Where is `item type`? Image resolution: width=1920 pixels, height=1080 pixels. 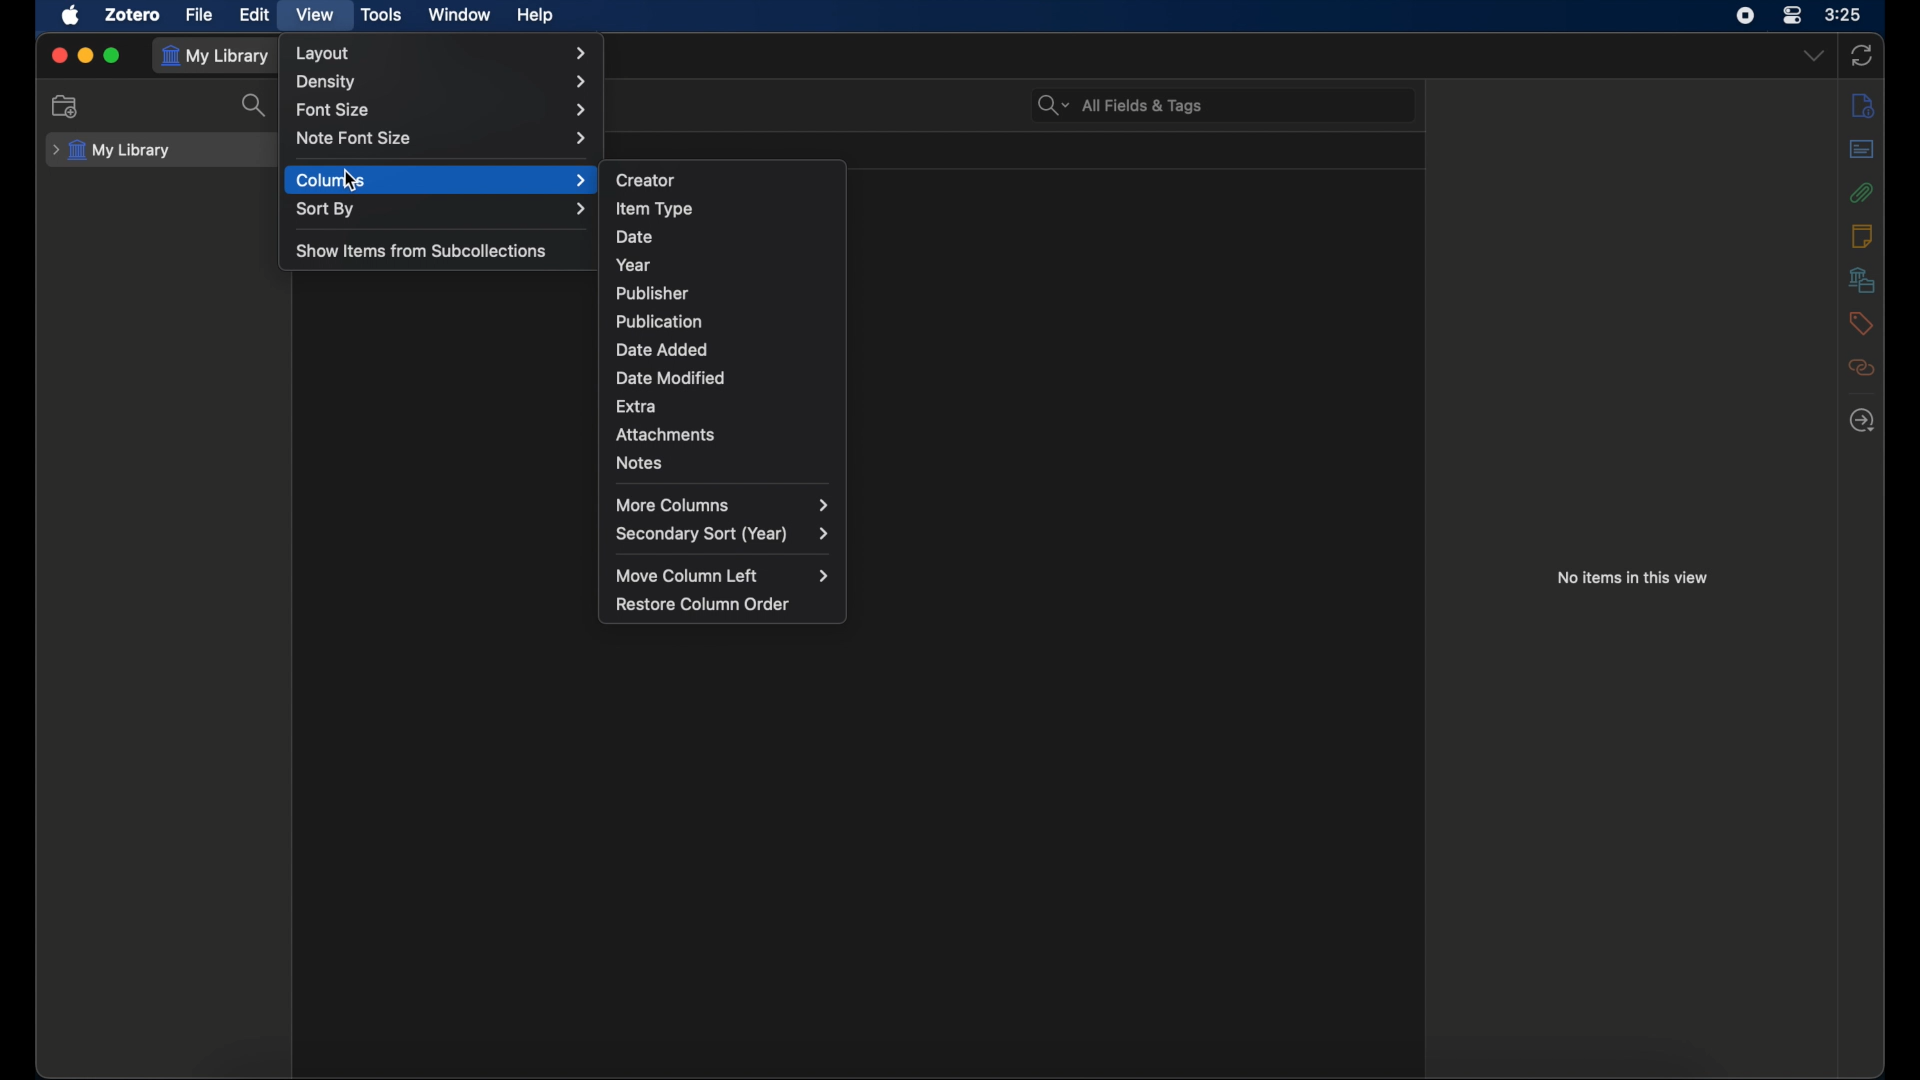 item type is located at coordinates (654, 208).